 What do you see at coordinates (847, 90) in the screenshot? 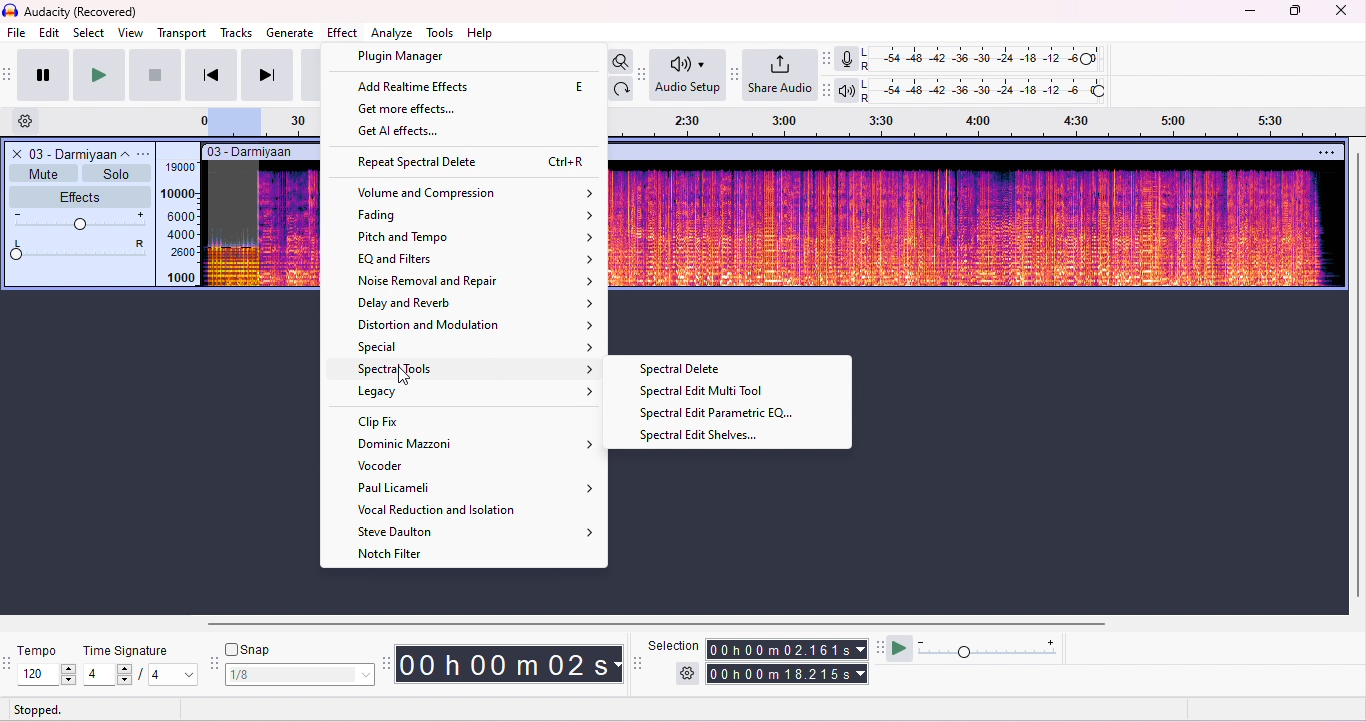
I see `playback meter` at bounding box center [847, 90].